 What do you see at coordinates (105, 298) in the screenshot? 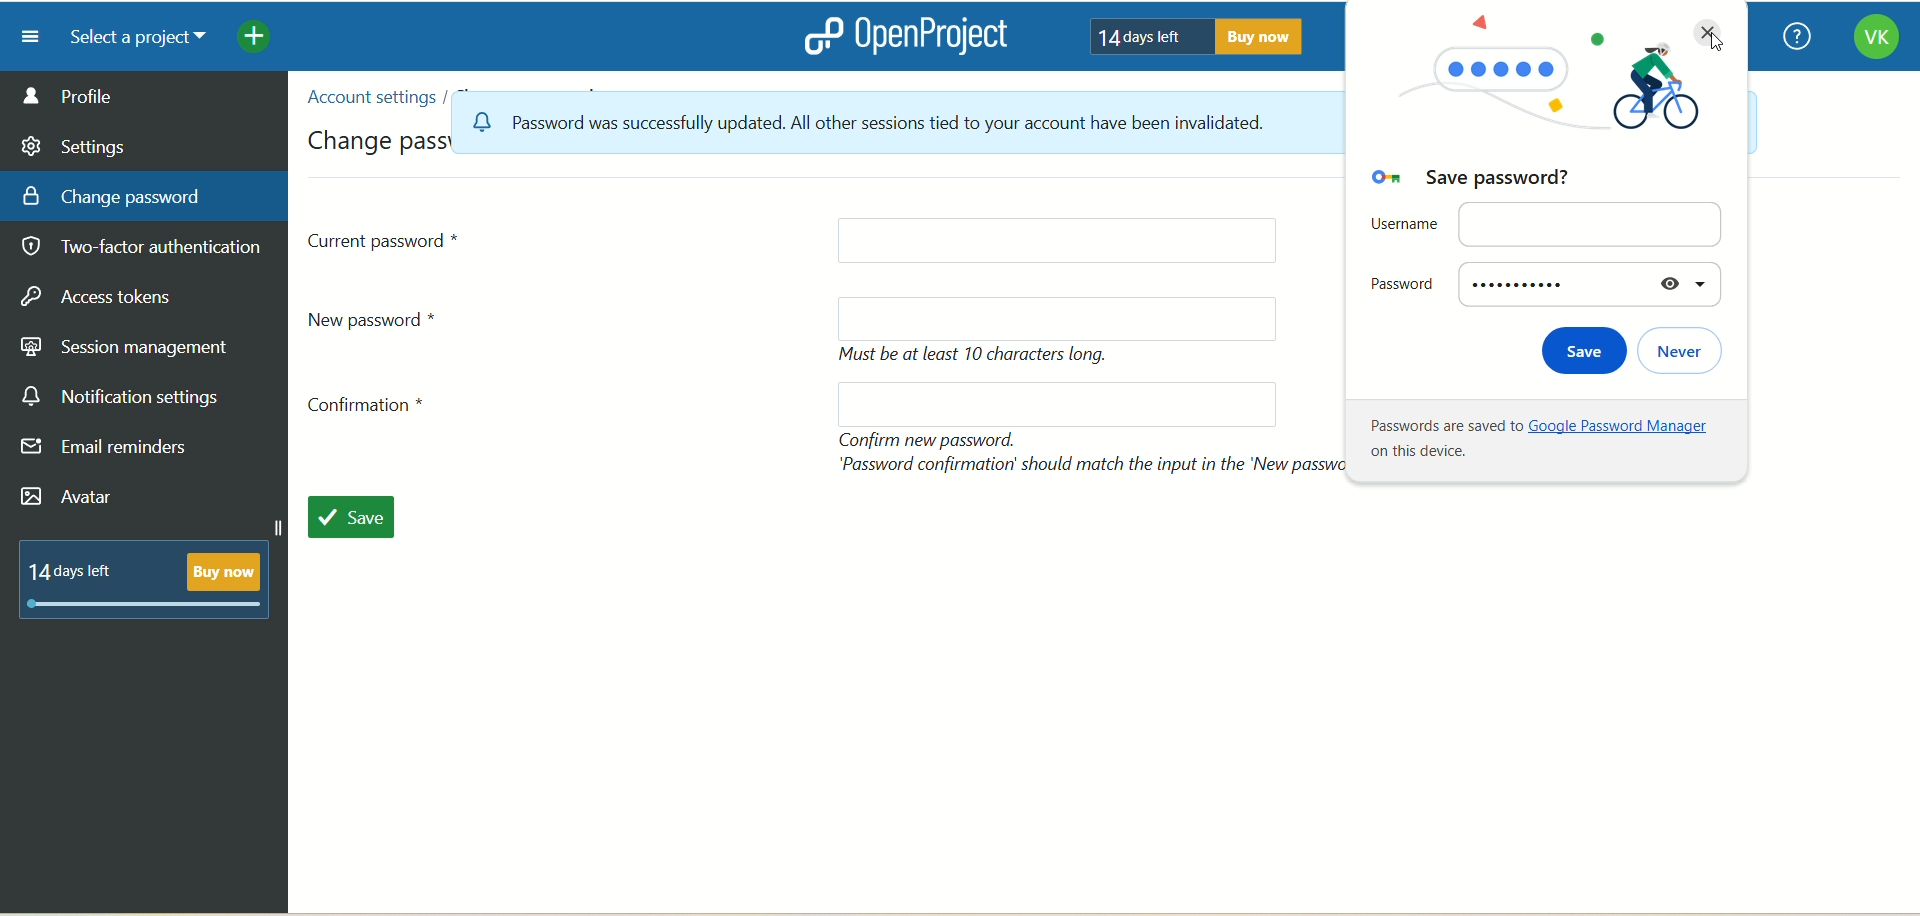
I see `access takers` at bounding box center [105, 298].